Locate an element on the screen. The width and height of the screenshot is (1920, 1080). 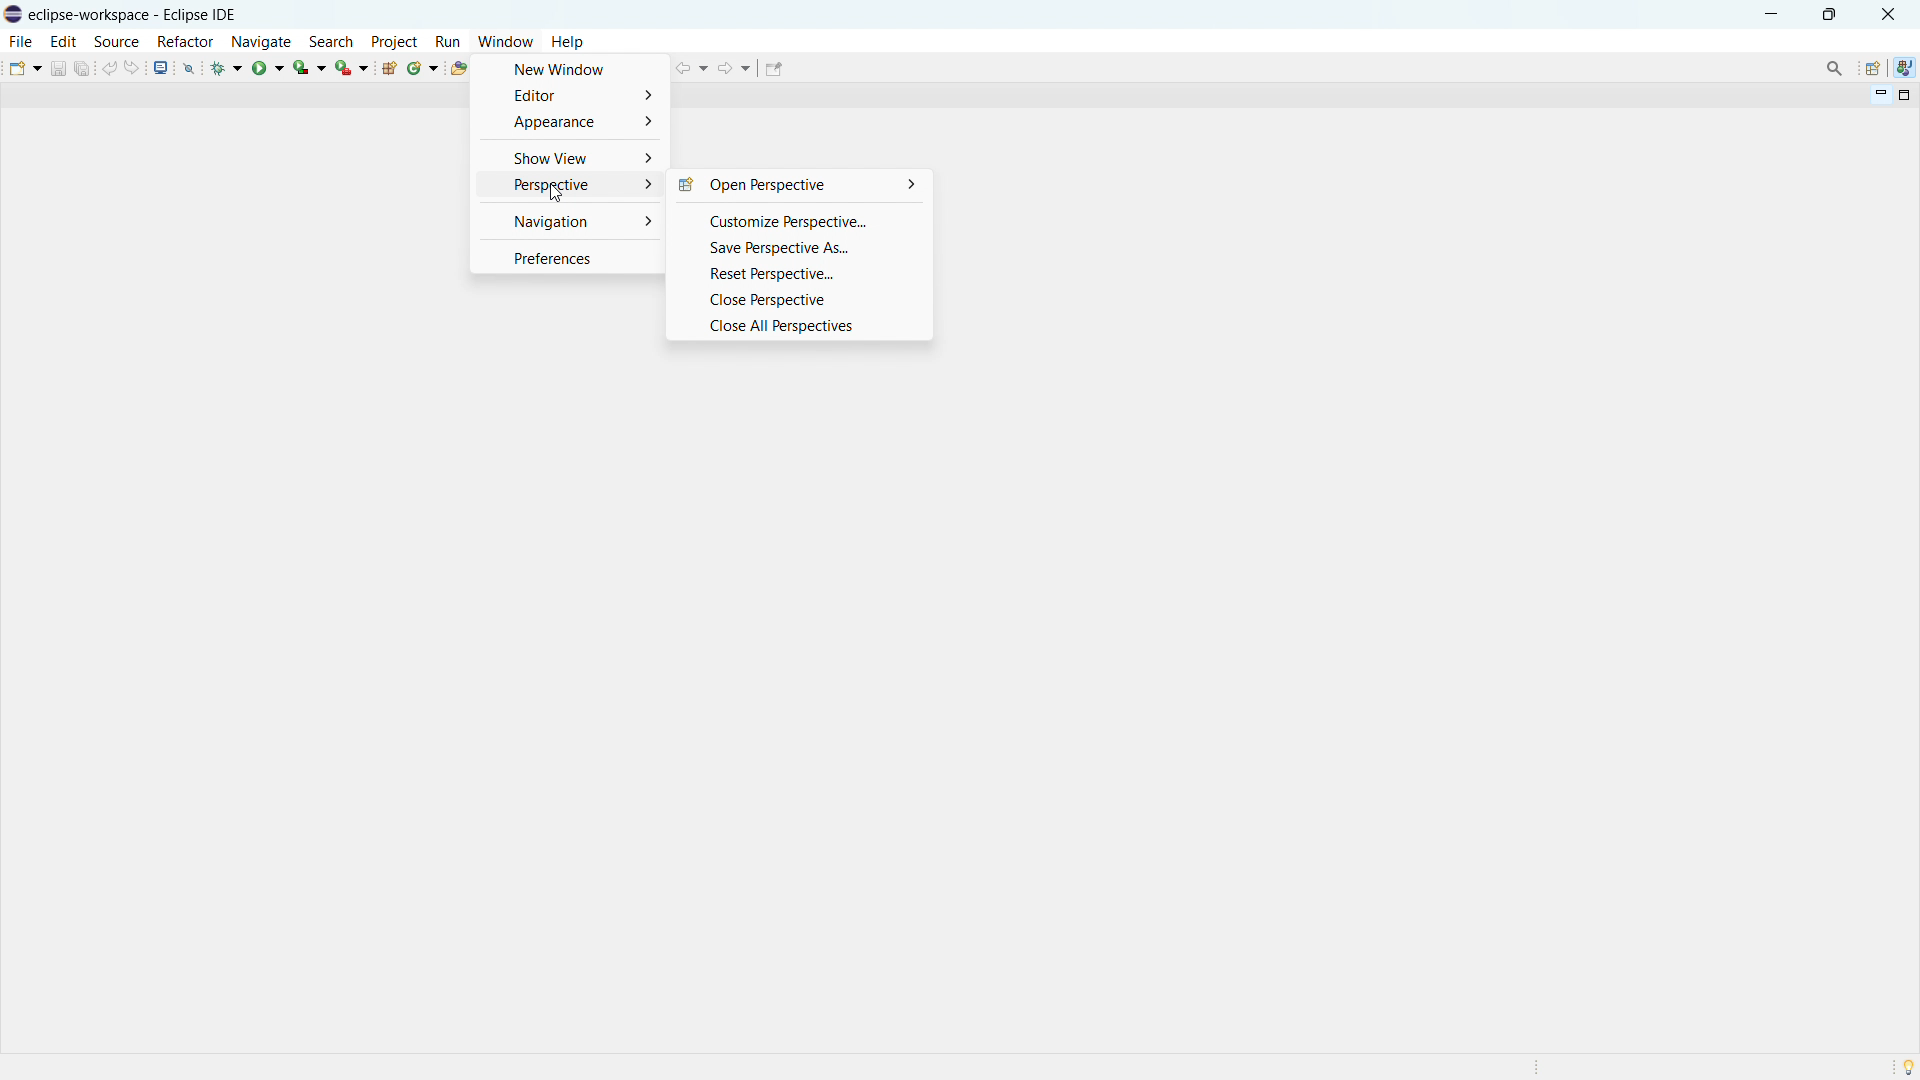
access command and other items is located at coordinates (1834, 67).